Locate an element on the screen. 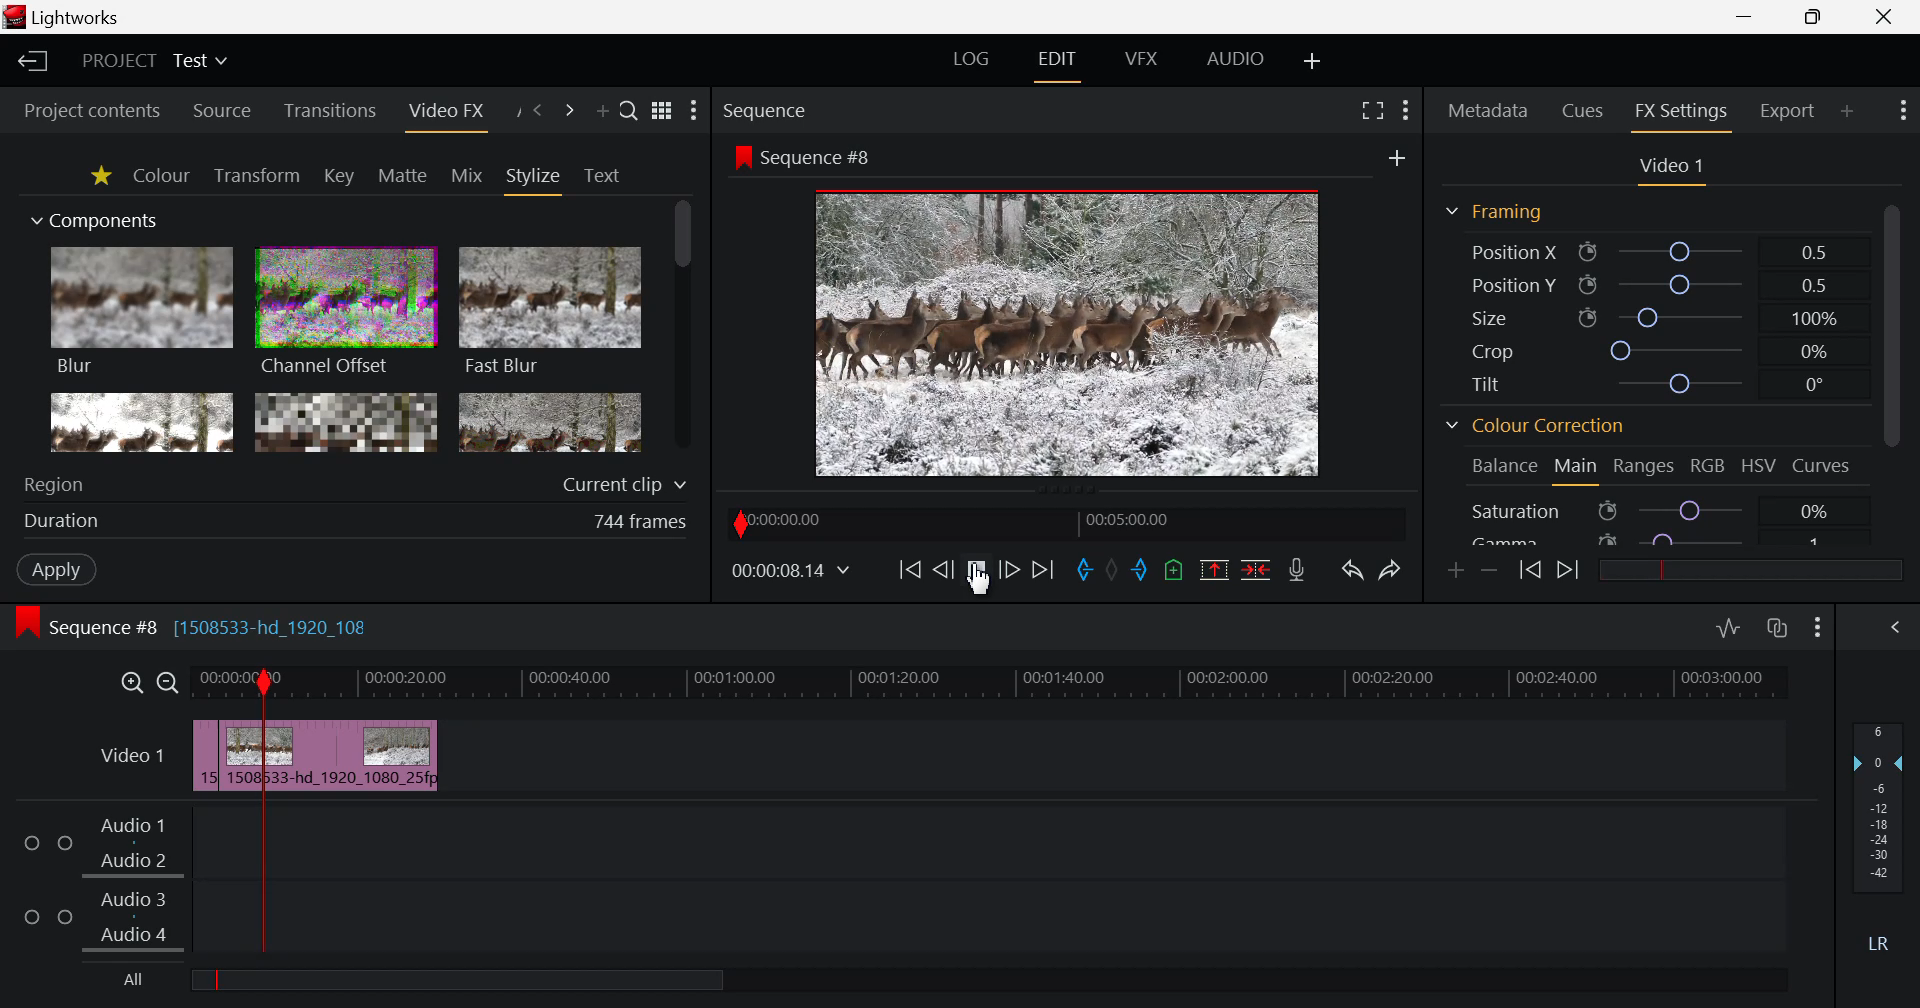  add is located at coordinates (1398, 158).